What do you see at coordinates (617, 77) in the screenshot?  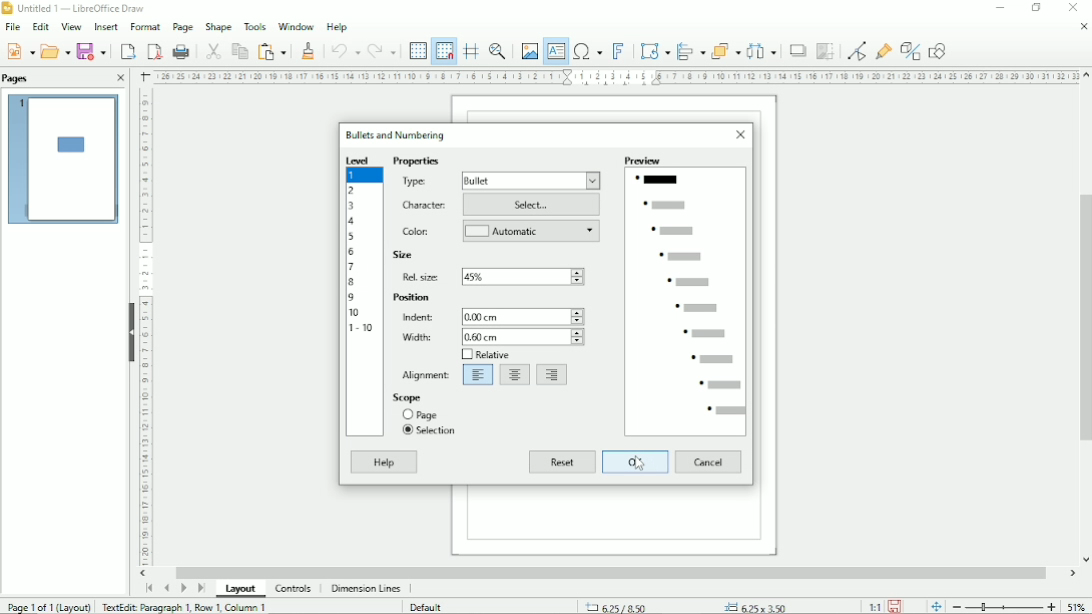 I see `Horizontal scale` at bounding box center [617, 77].